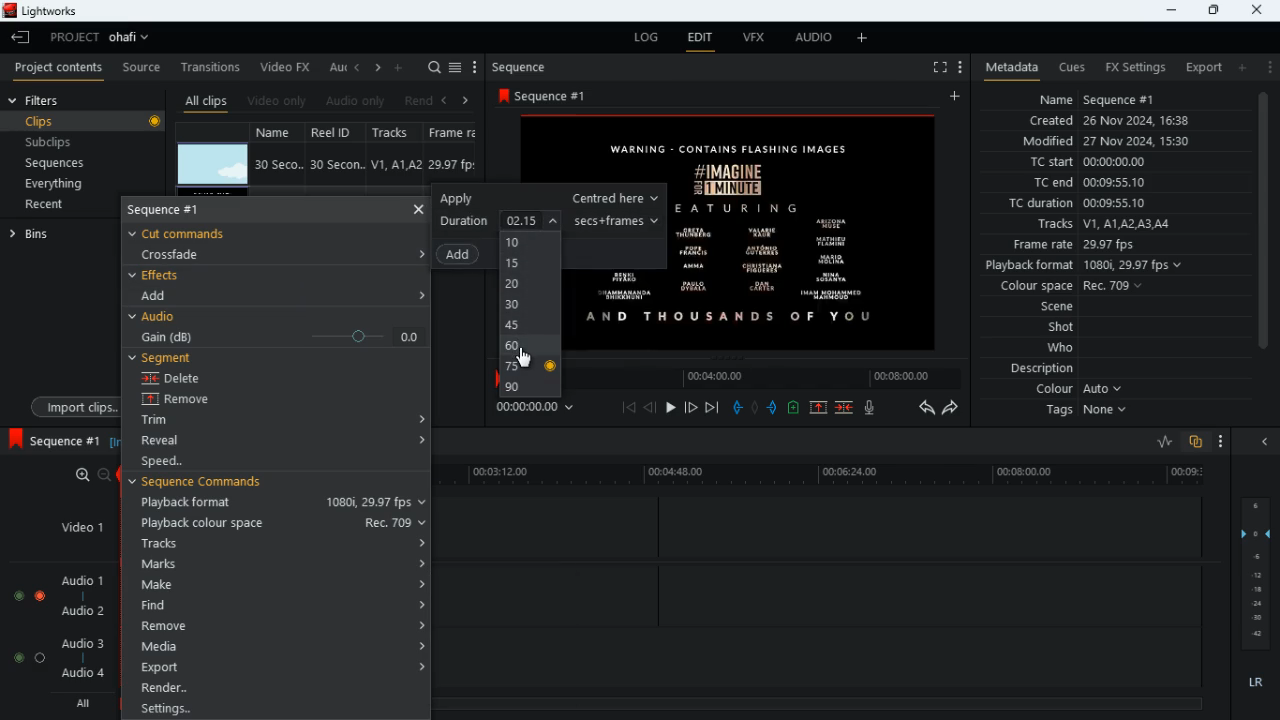 The width and height of the screenshot is (1280, 720). I want to click on maximize, so click(1213, 10).